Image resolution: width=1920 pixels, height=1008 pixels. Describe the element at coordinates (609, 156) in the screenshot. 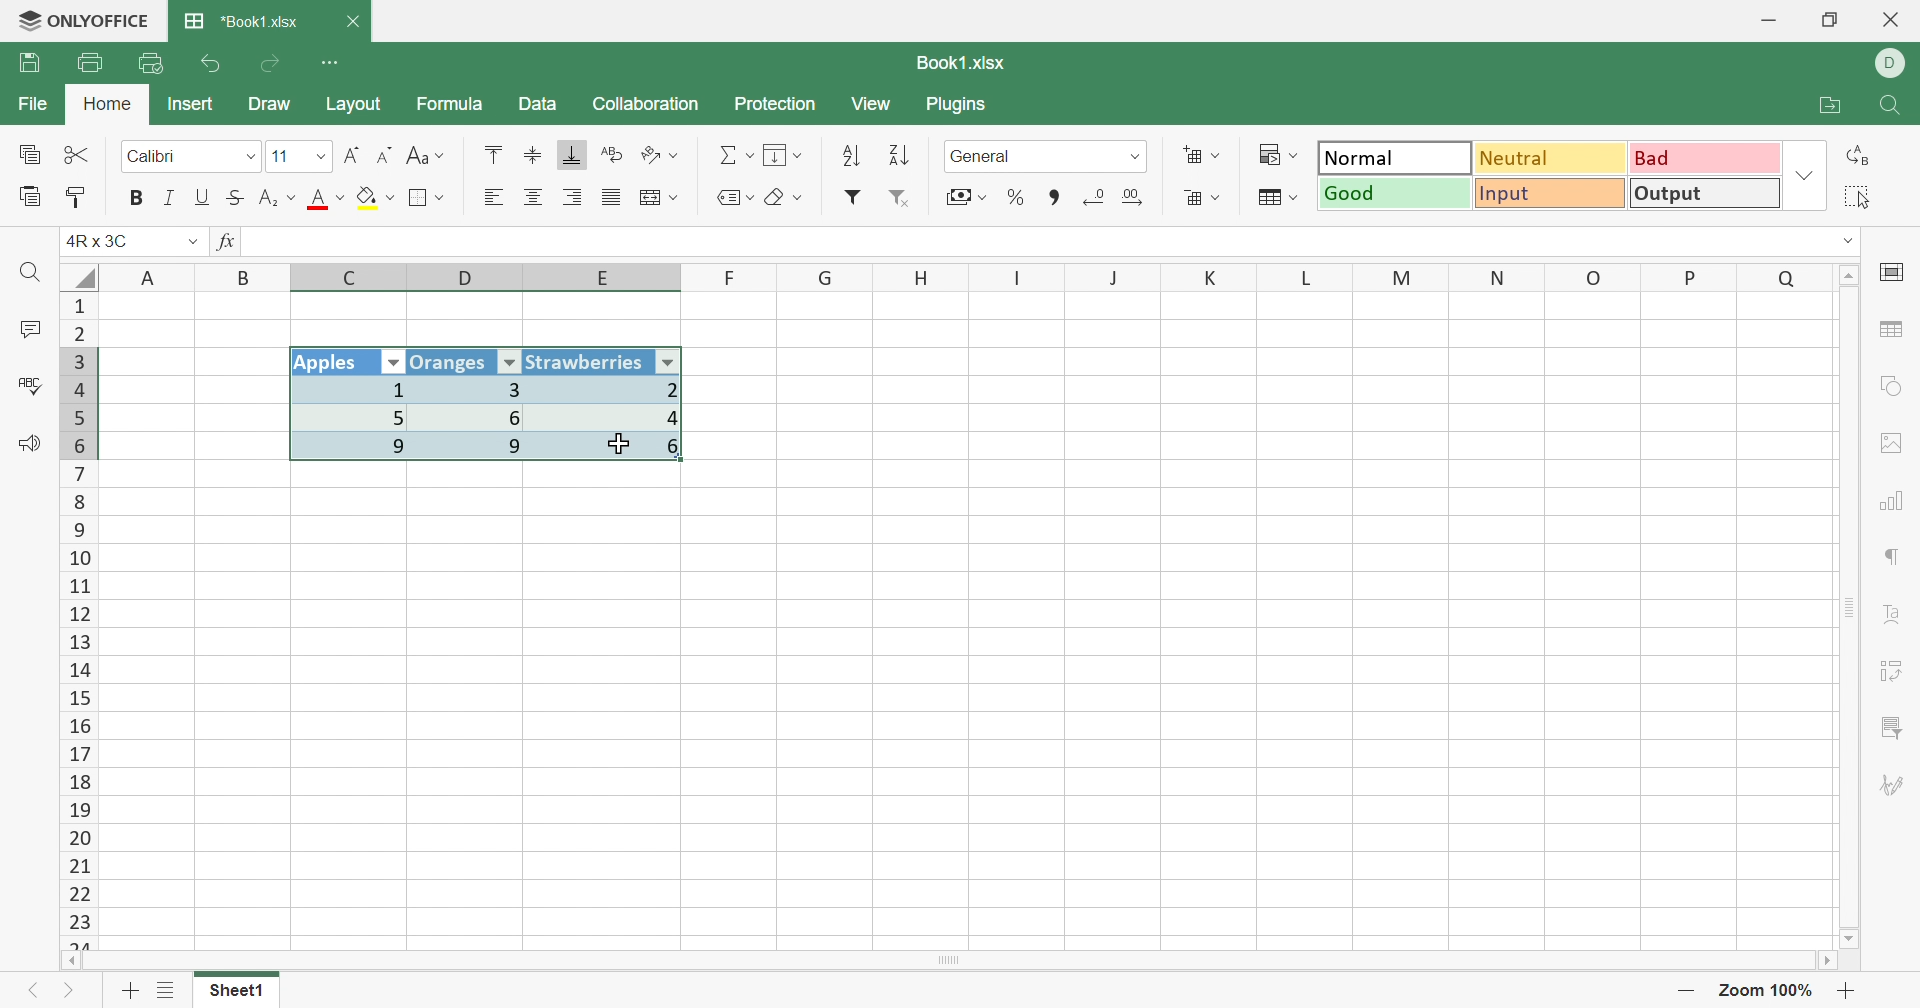

I see `Wrap Text` at that location.